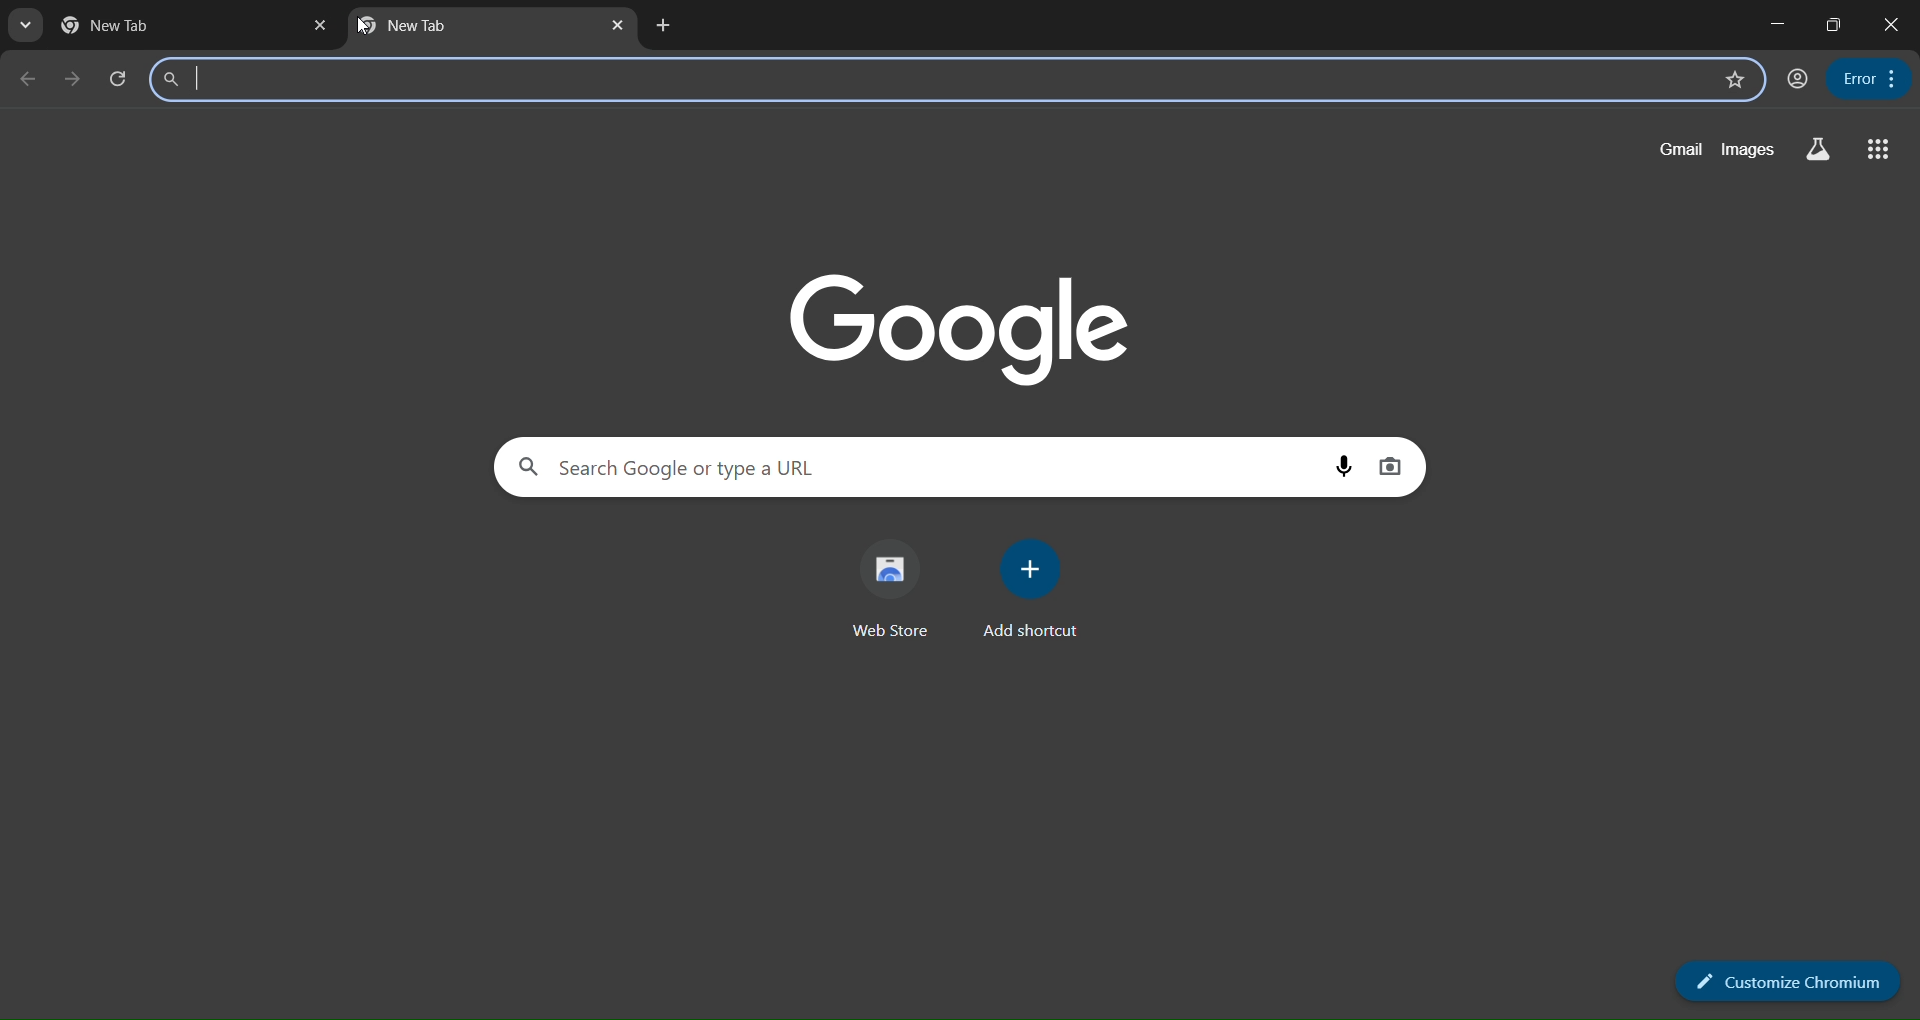 The width and height of the screenshot is (1920, 1020). What do you see at coordinates (668, 25) in the screenshot?
I see `add tab` at bounding box center [668, 25].